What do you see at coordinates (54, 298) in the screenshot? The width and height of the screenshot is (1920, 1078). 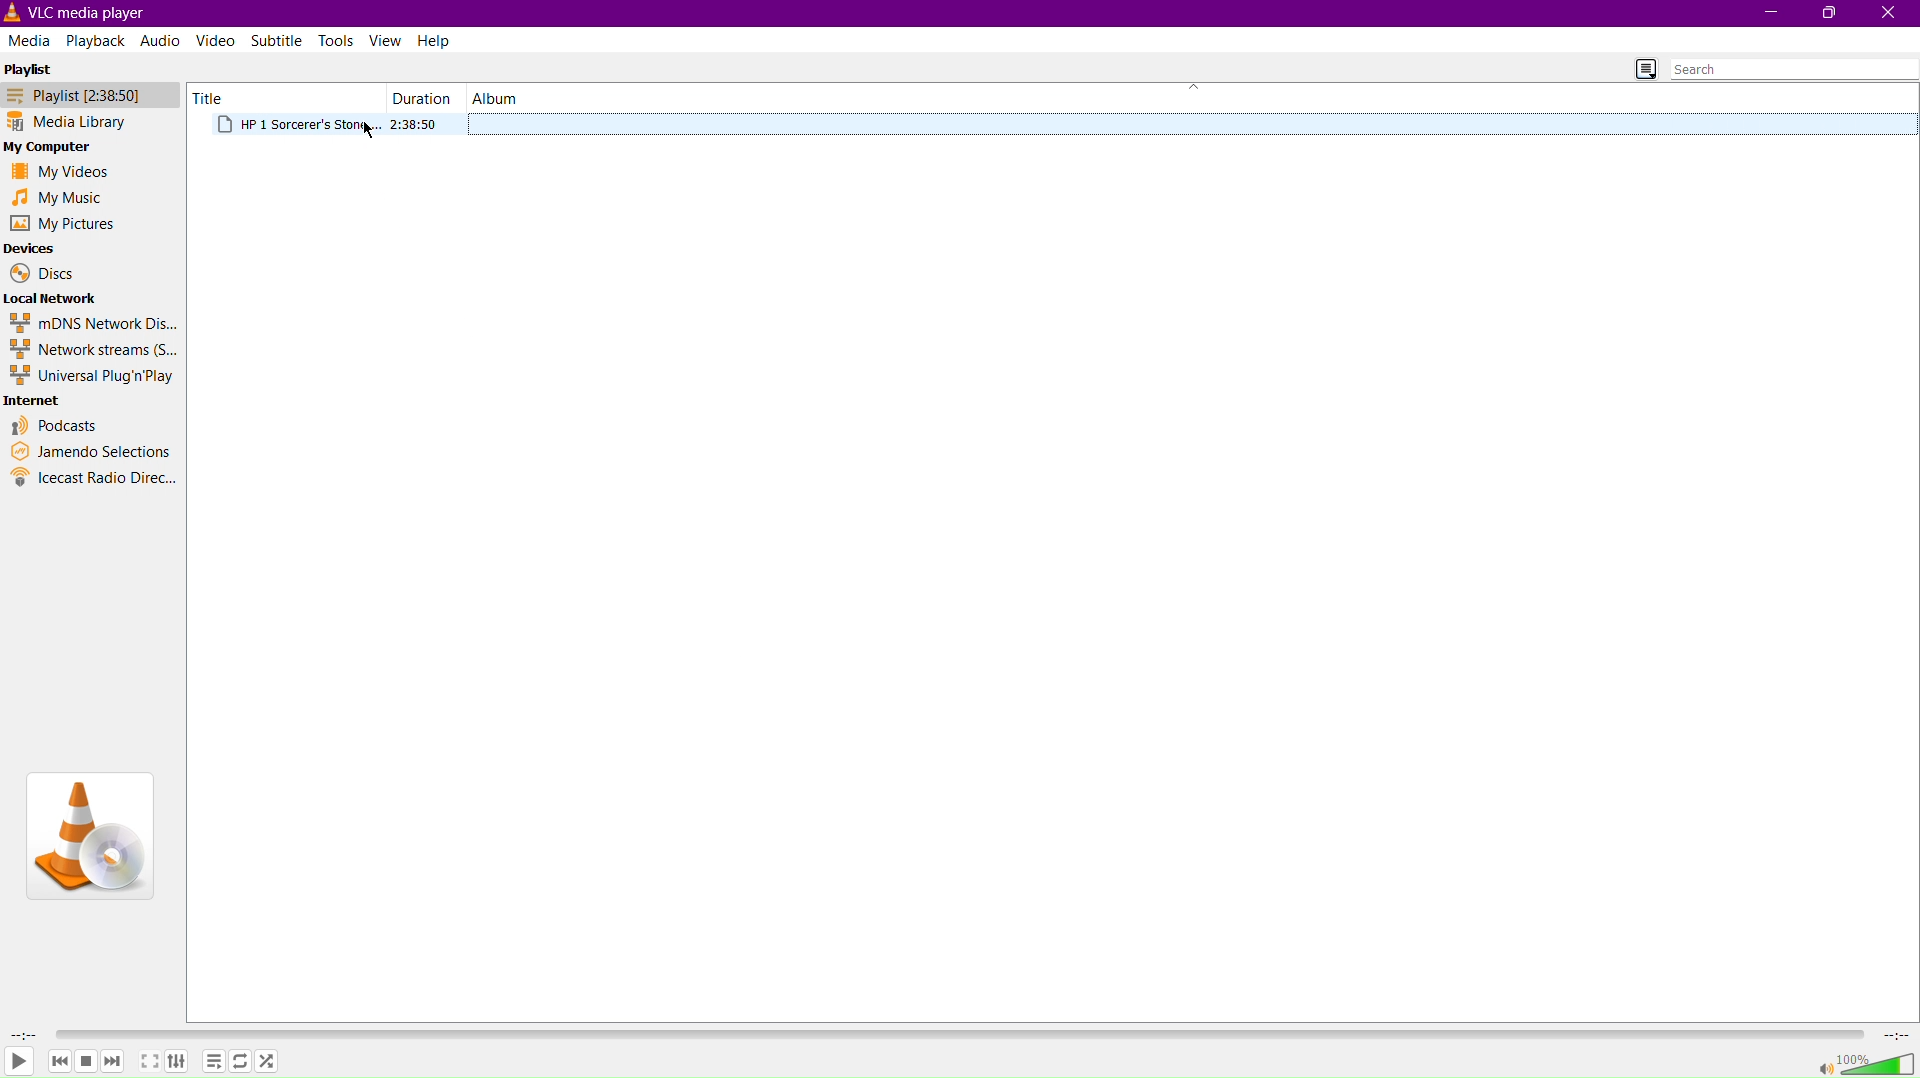 I see `Local Network` at bounding box center [54, 298].